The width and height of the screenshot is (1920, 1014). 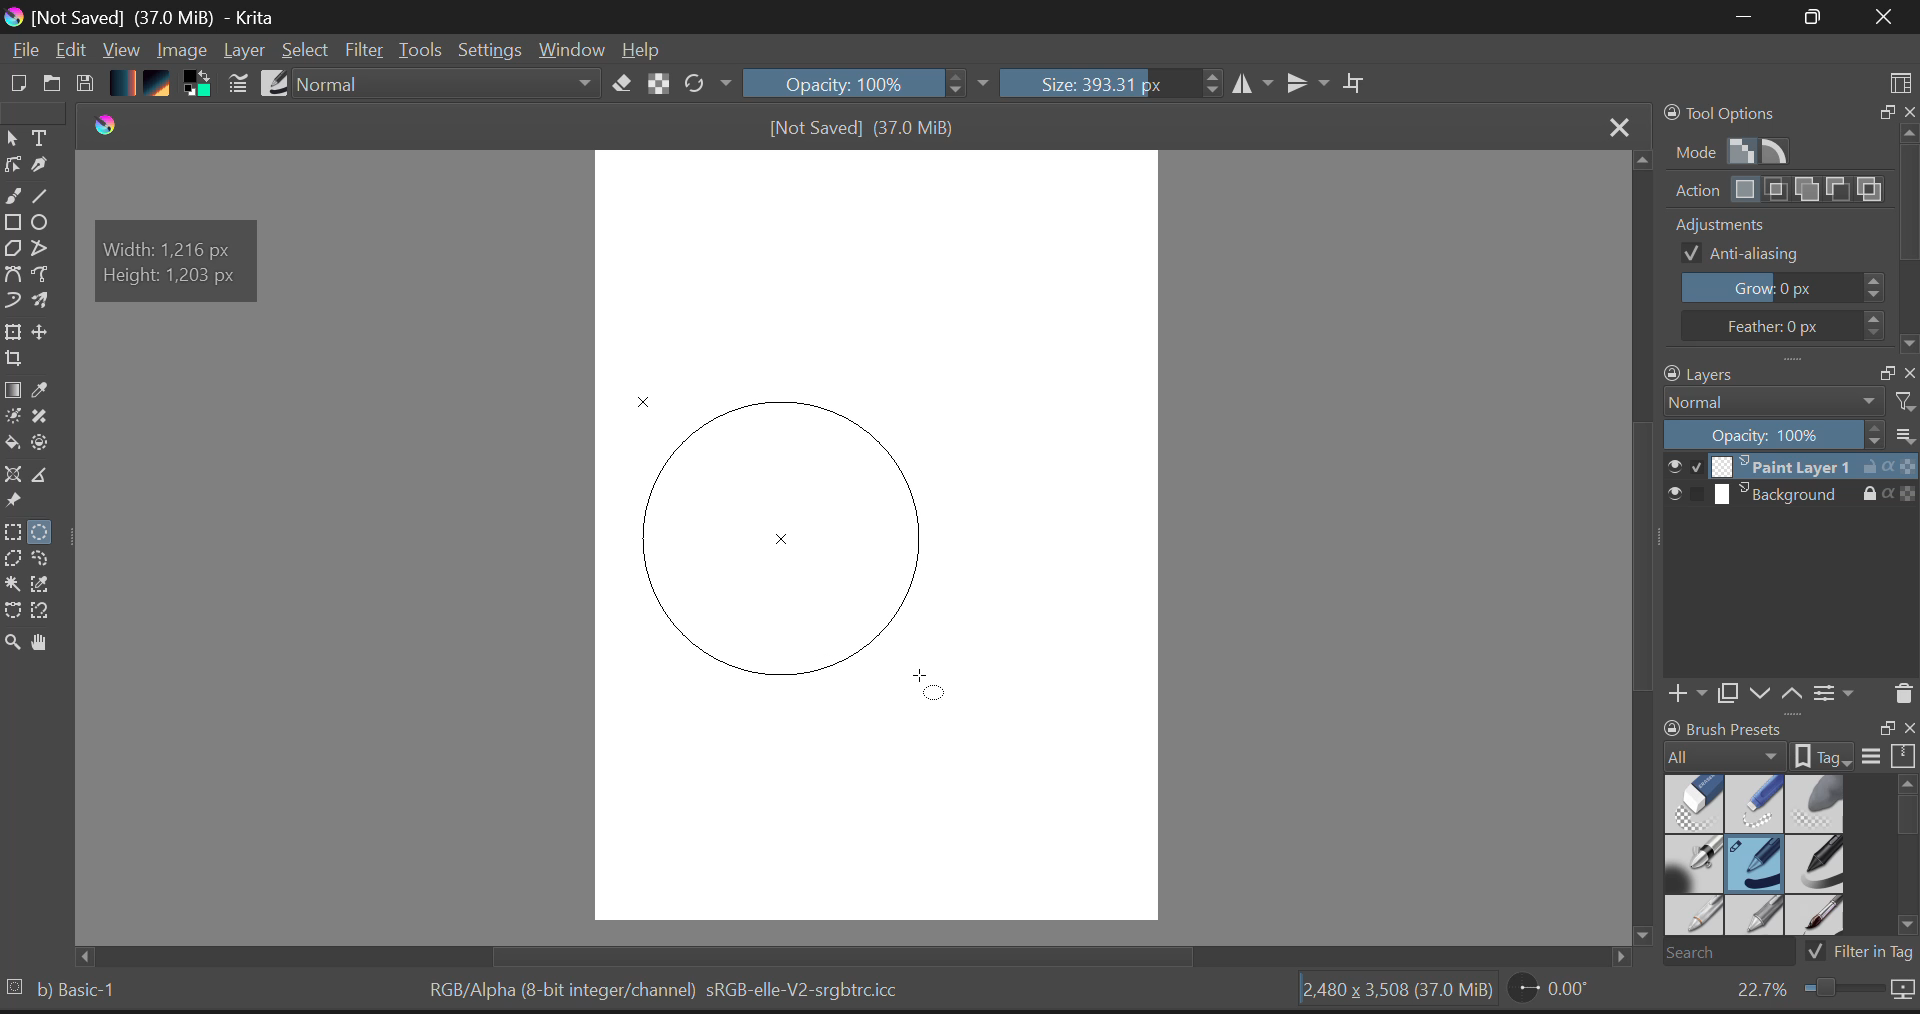 I want to click on Restore Down, so click(x=1741, y=18).